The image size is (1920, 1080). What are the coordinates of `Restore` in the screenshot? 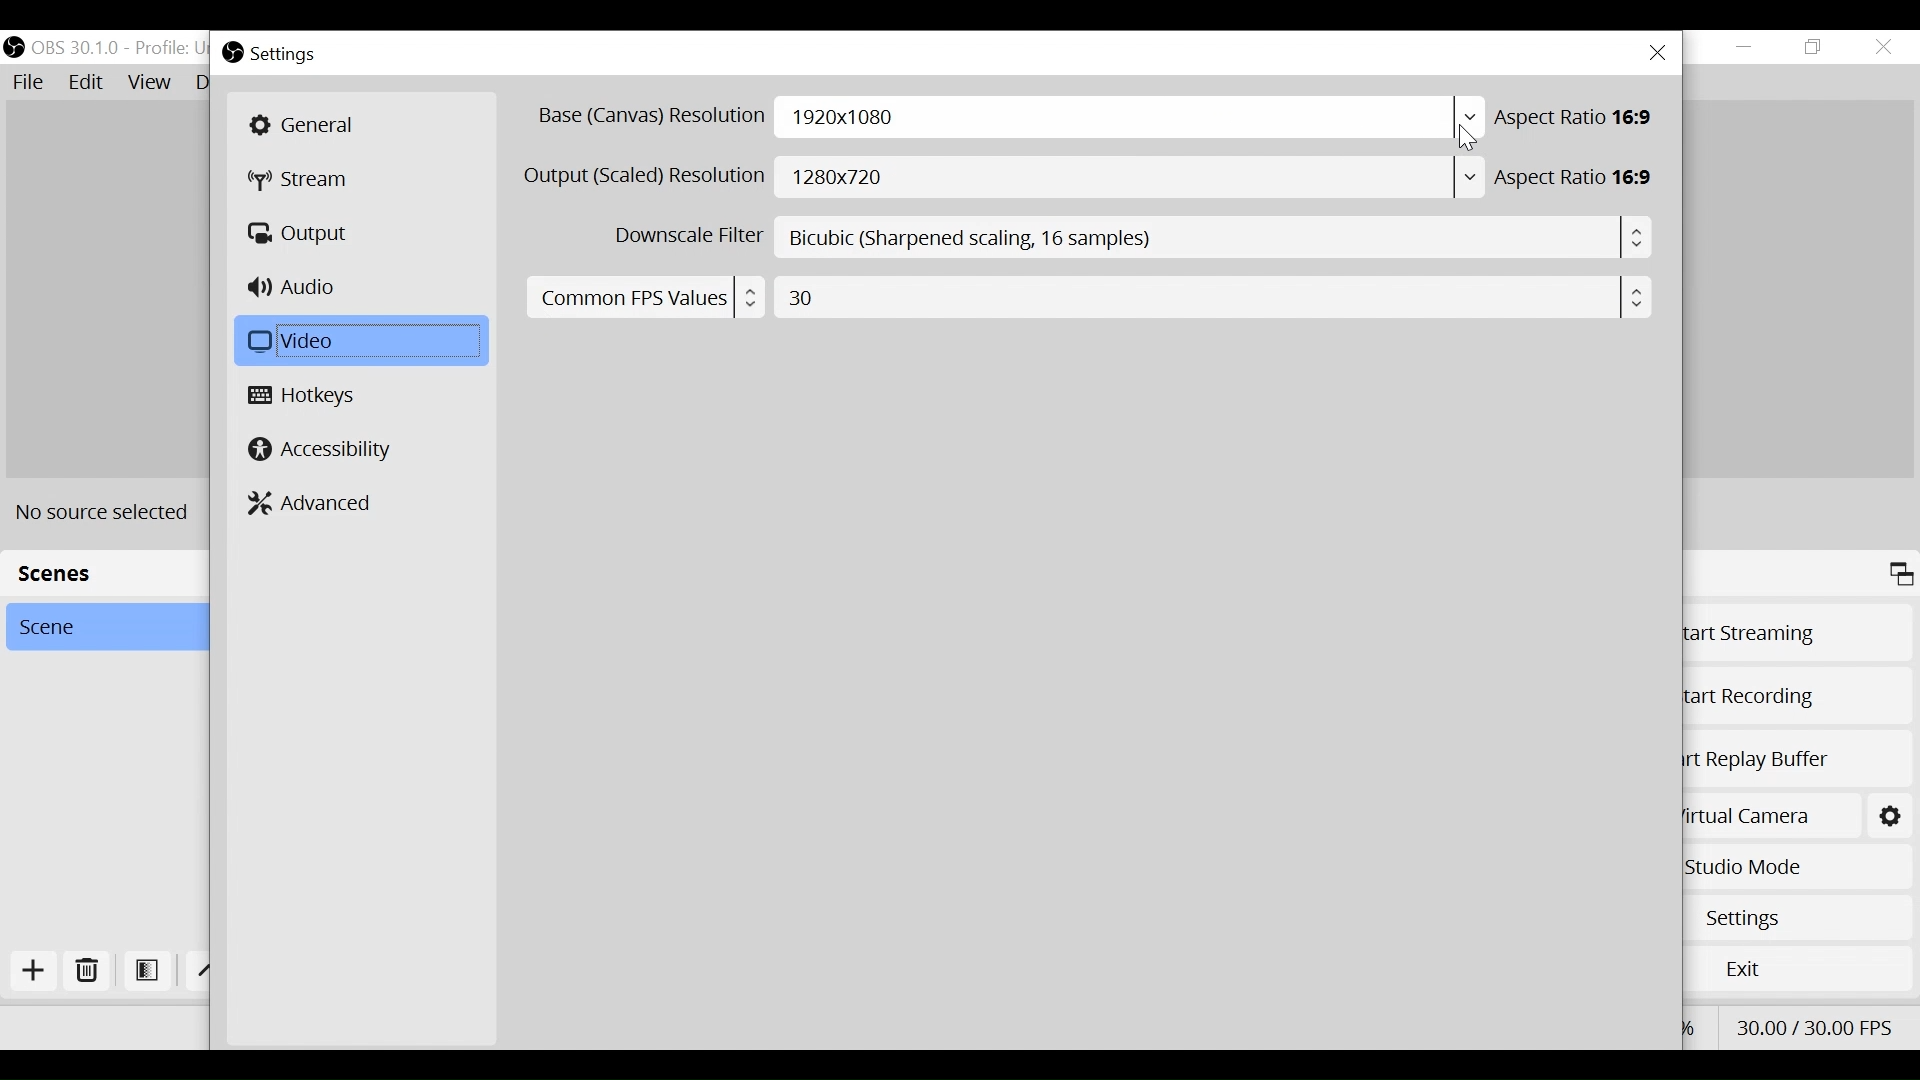 It's located at (1814, 47).